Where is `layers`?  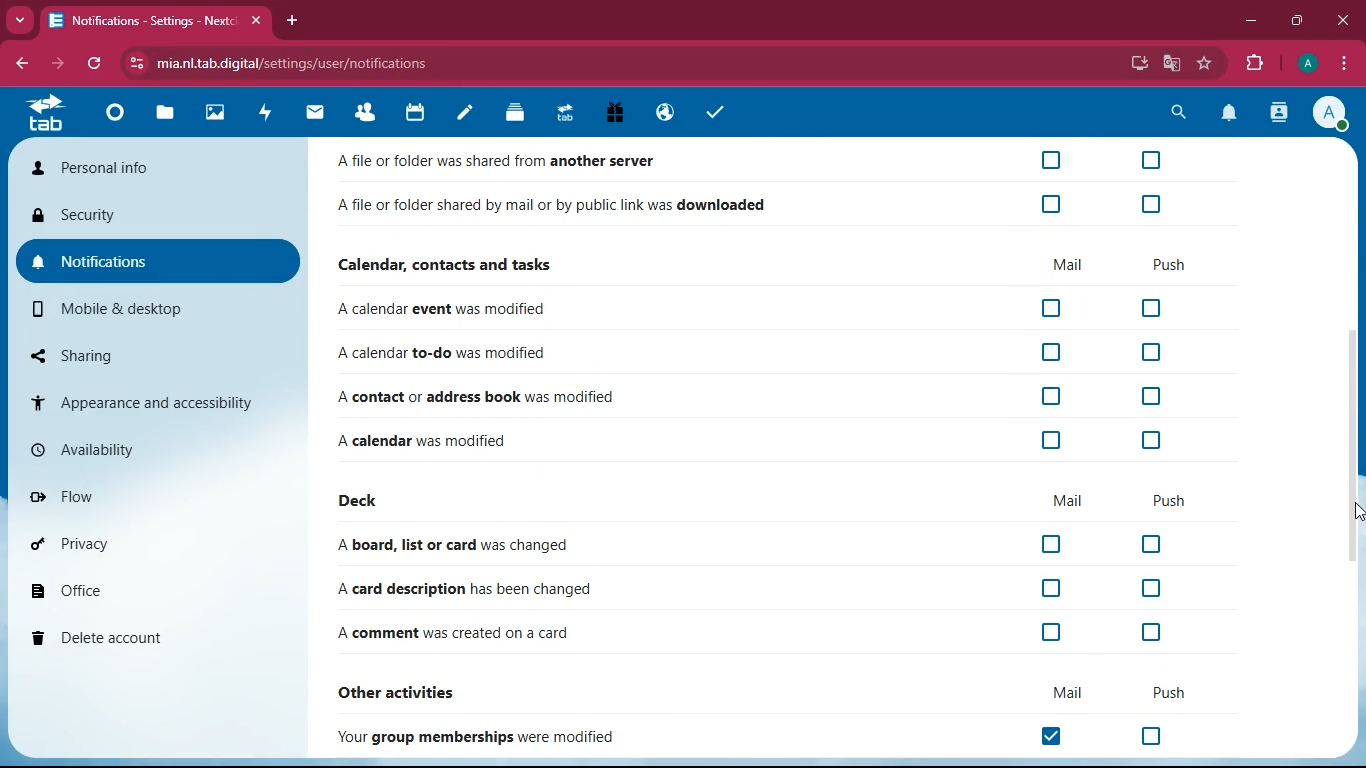
layers is located at coordinates (514, 113).